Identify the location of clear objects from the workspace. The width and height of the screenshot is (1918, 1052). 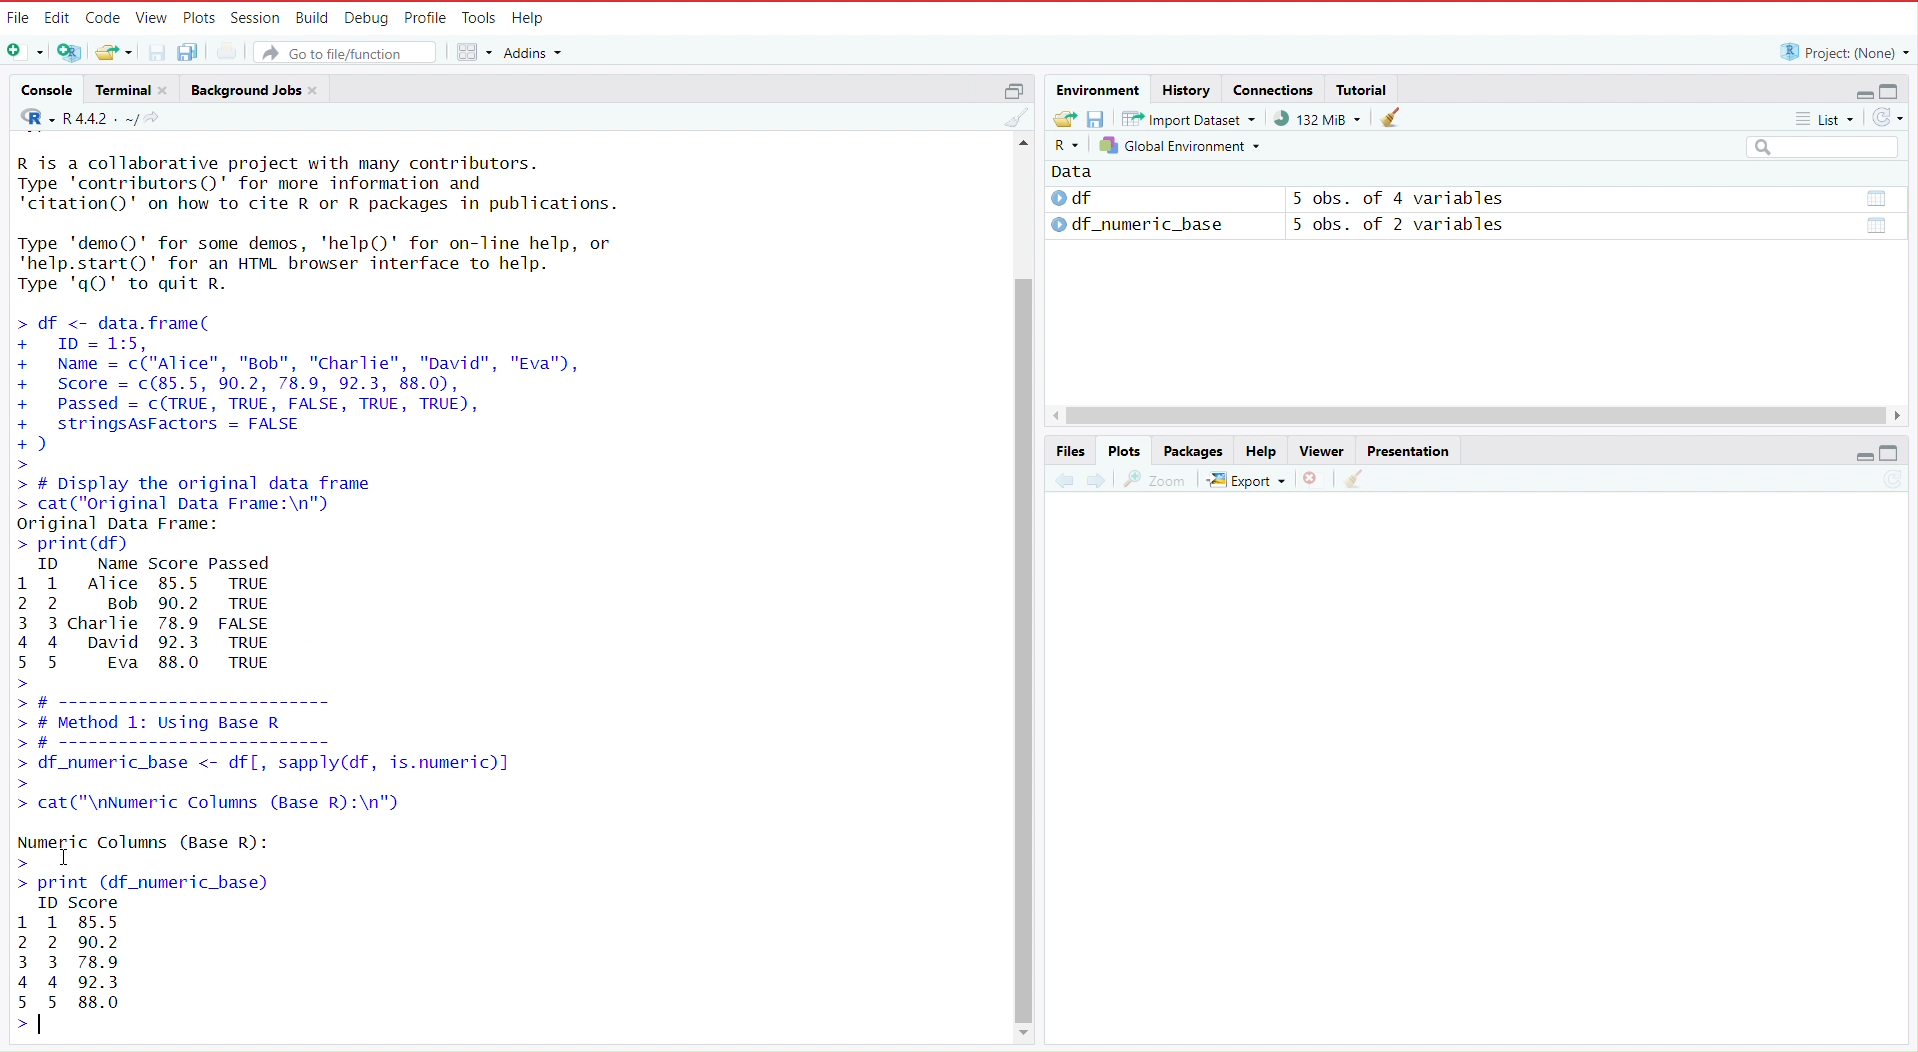
(1383, 118).